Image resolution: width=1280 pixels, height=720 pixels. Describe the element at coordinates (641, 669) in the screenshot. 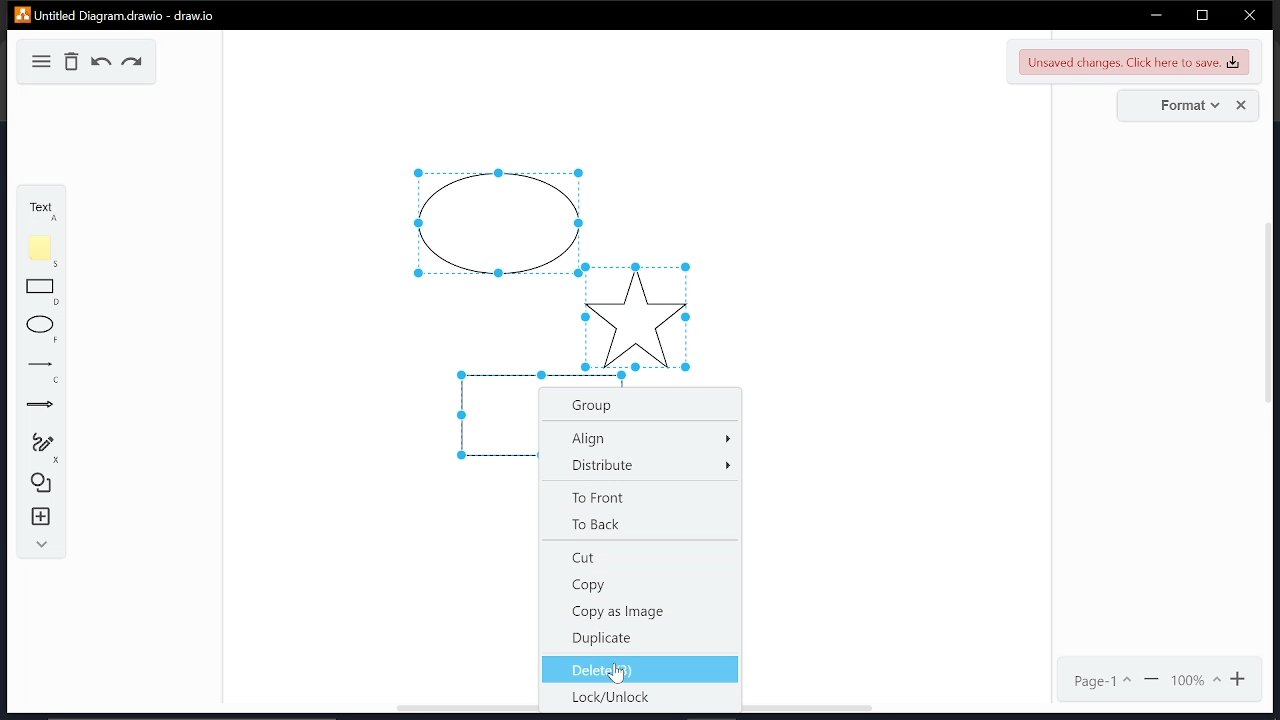

I see `delete` at that location.